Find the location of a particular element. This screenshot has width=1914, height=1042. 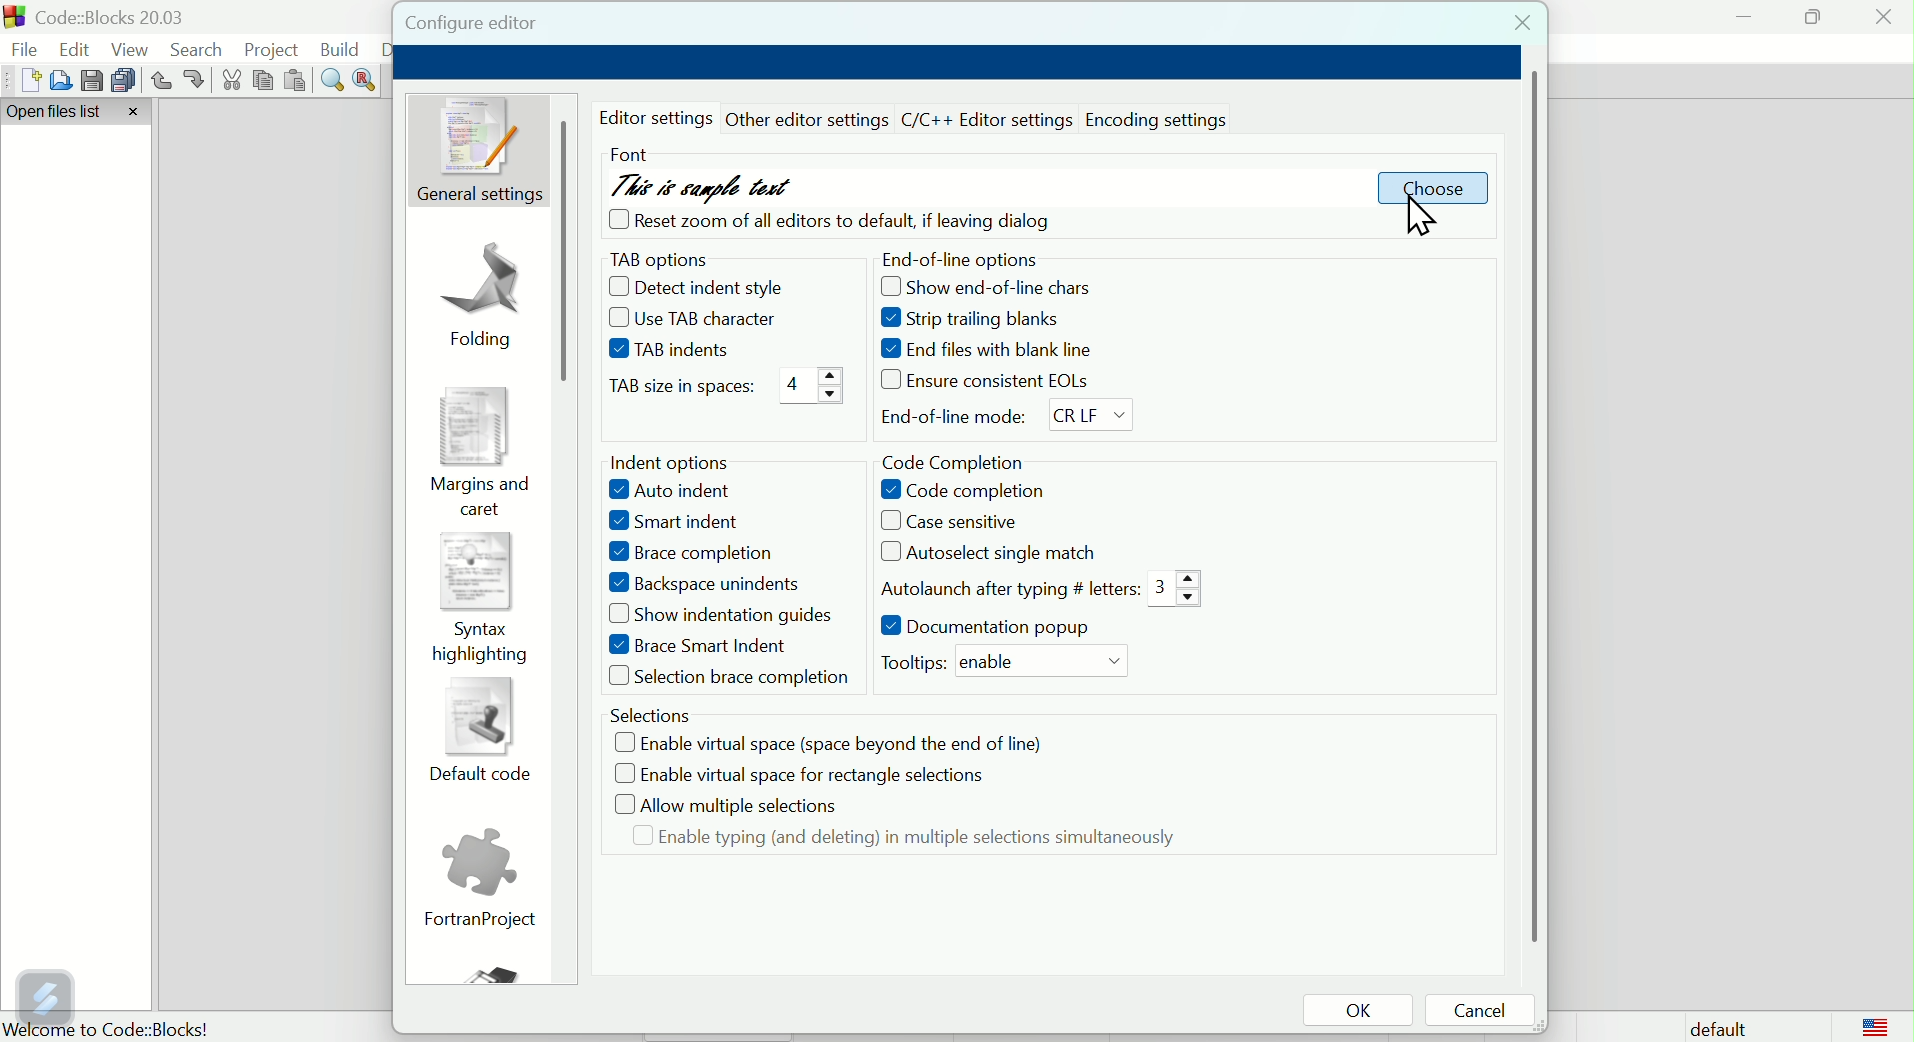

Font is located at coordinates (627, 150).